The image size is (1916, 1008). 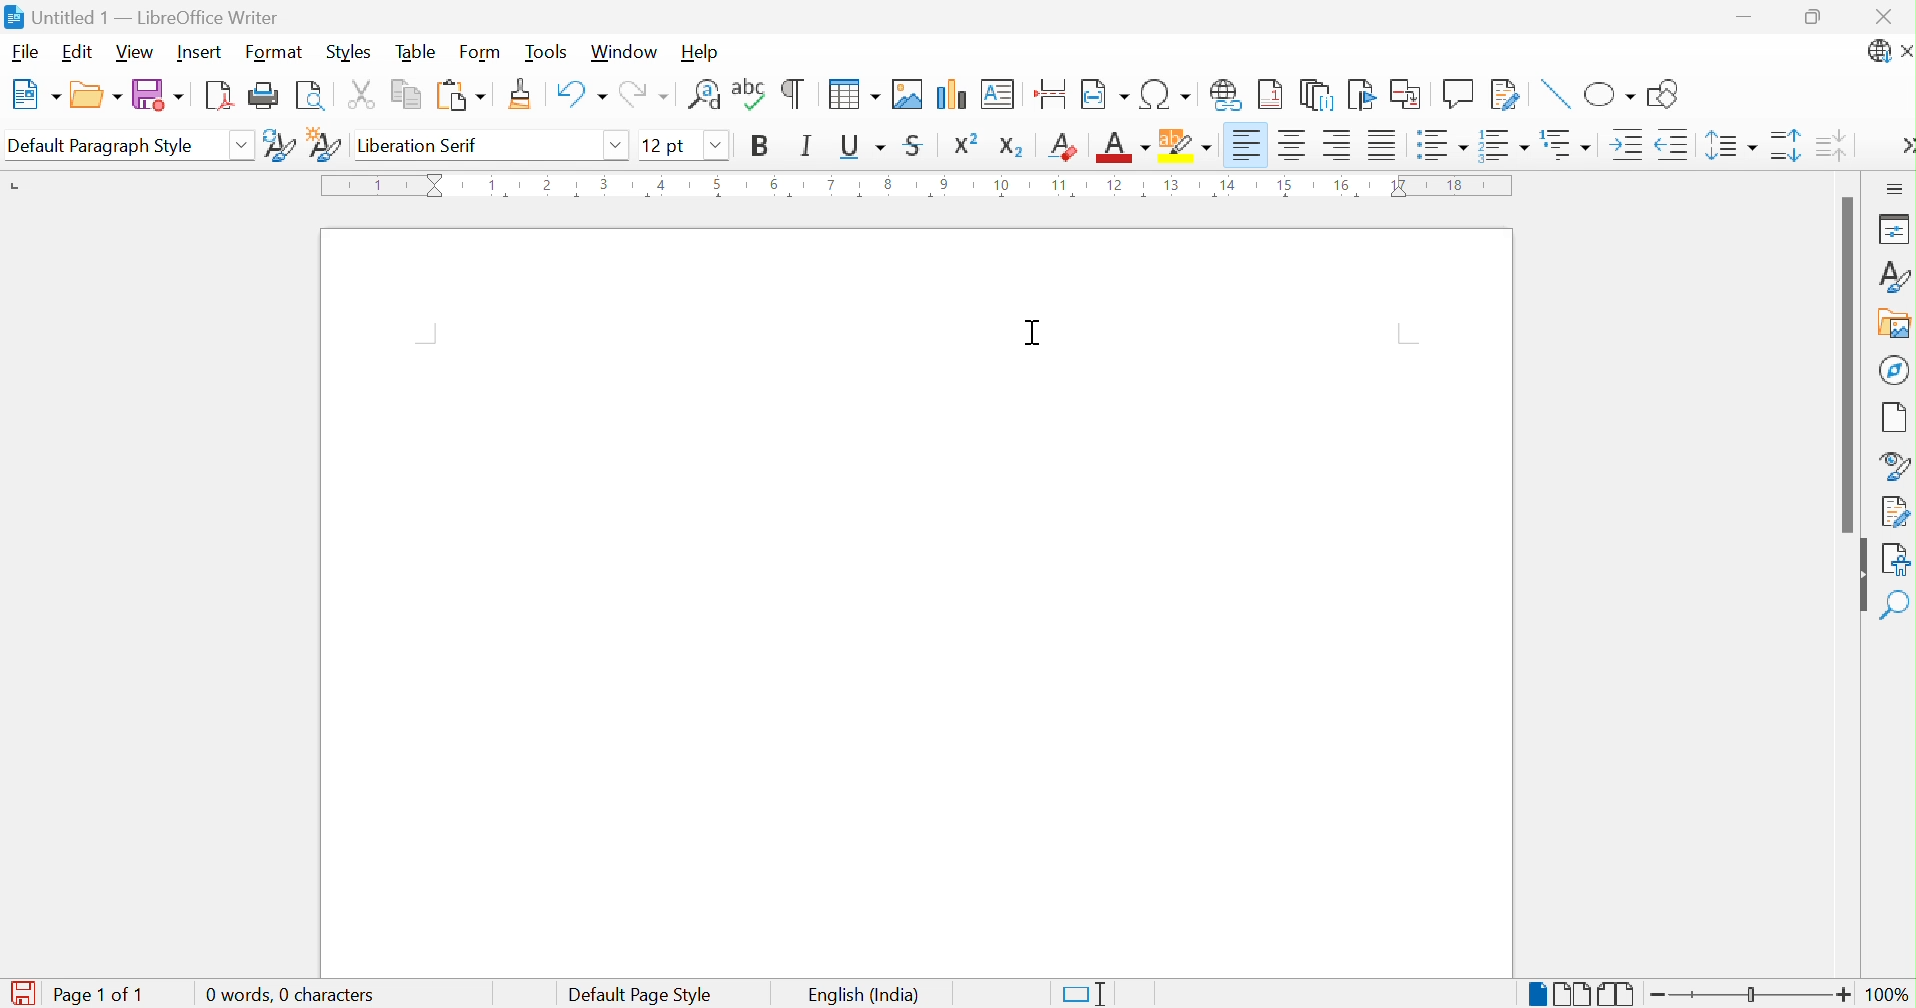 I want to click on Find and replace, so click(x=703, y=91).